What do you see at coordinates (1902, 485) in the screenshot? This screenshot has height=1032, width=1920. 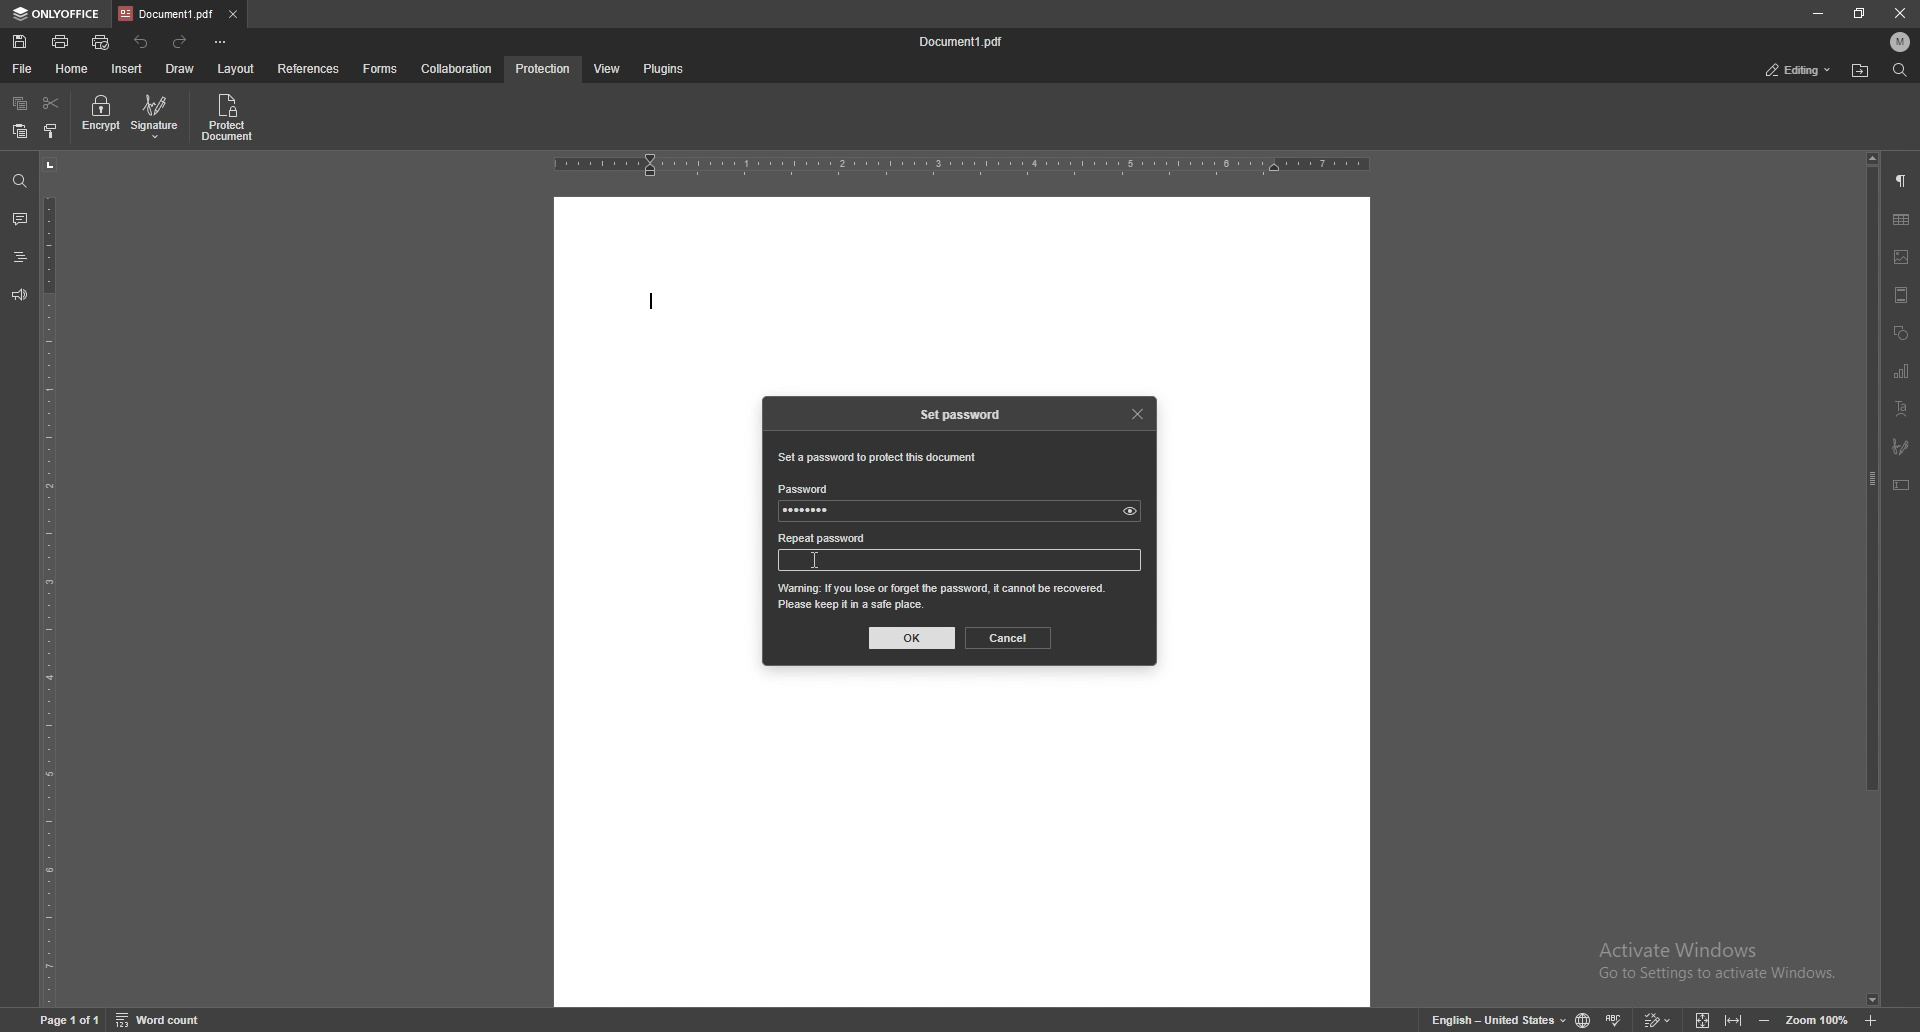 I see `text box` at bounding box center [1902, 485].